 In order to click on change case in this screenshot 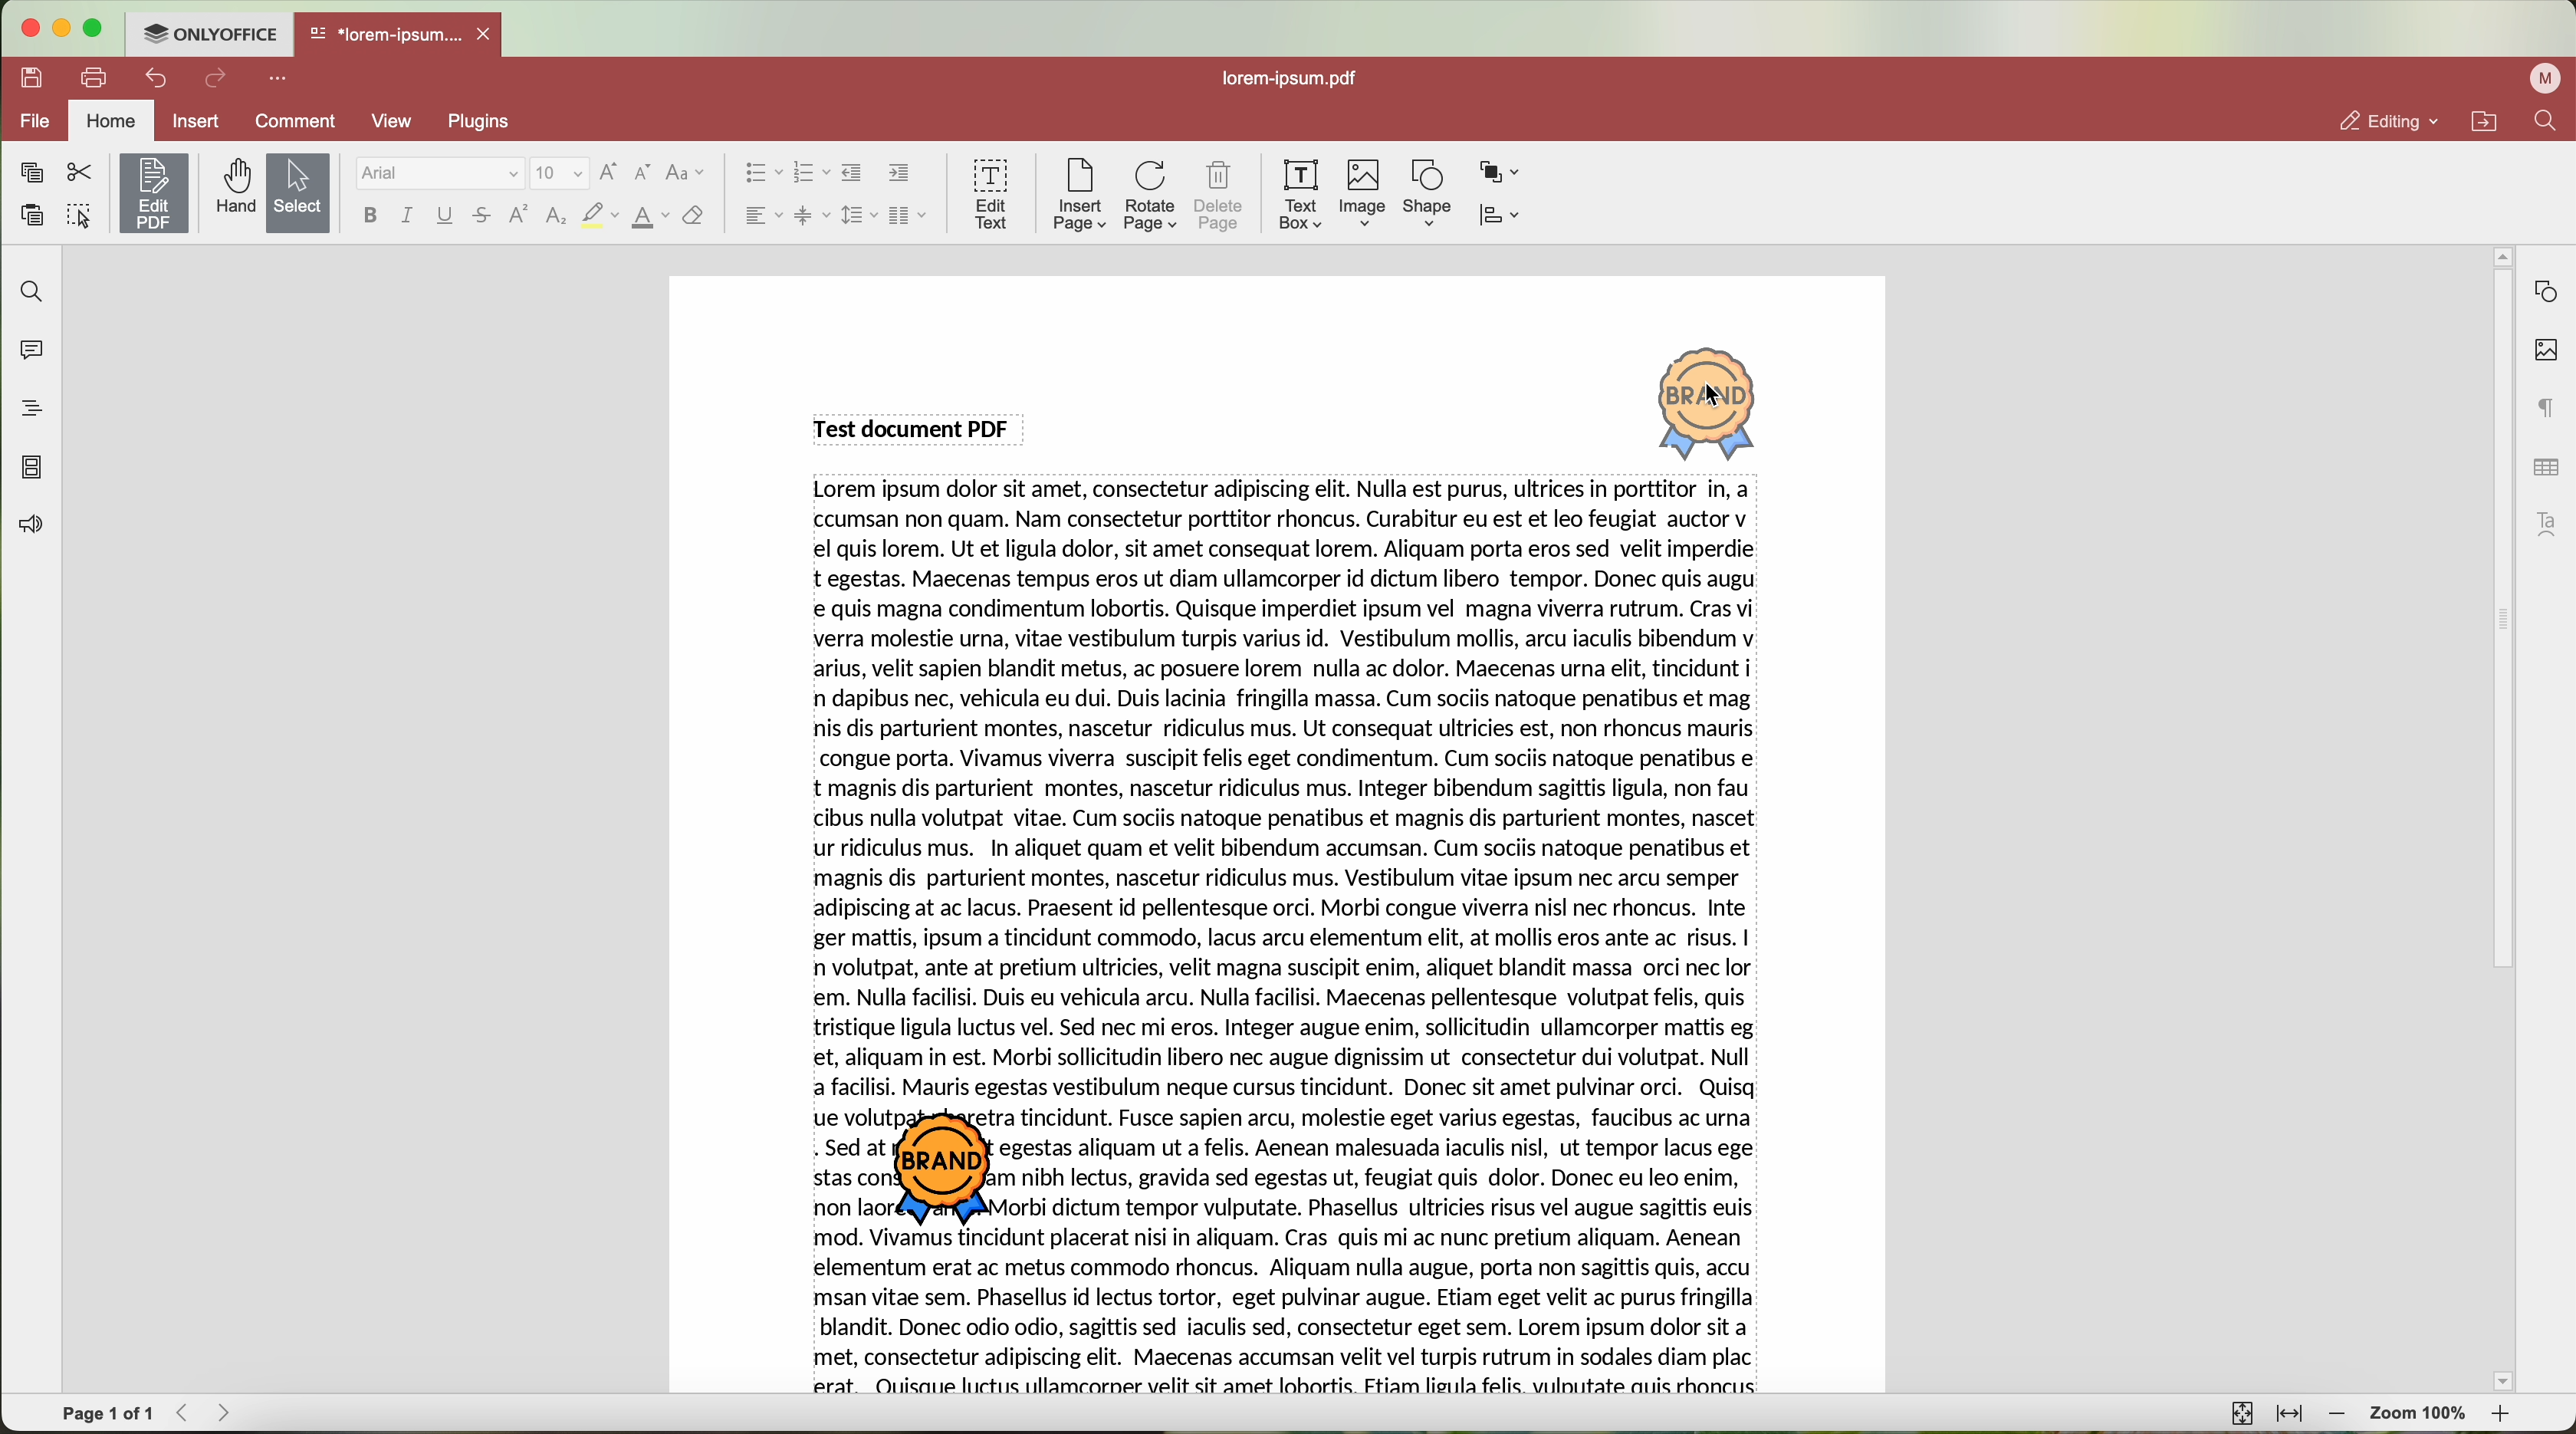, I will do `click(685, 173)`.